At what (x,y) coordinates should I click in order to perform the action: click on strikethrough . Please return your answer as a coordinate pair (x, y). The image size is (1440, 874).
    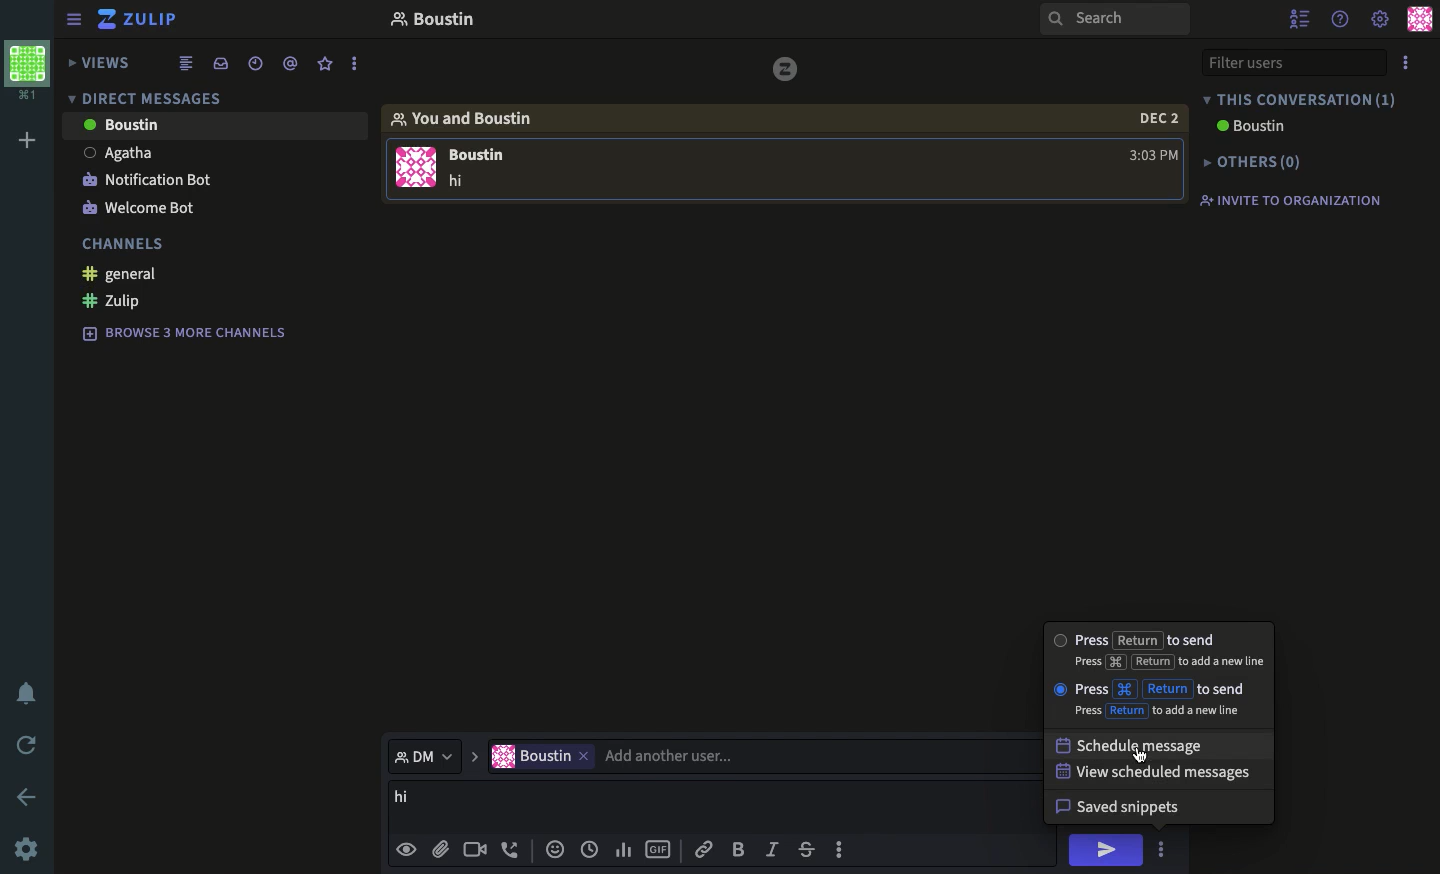
    Looking at the image, I should click on (809, 846).